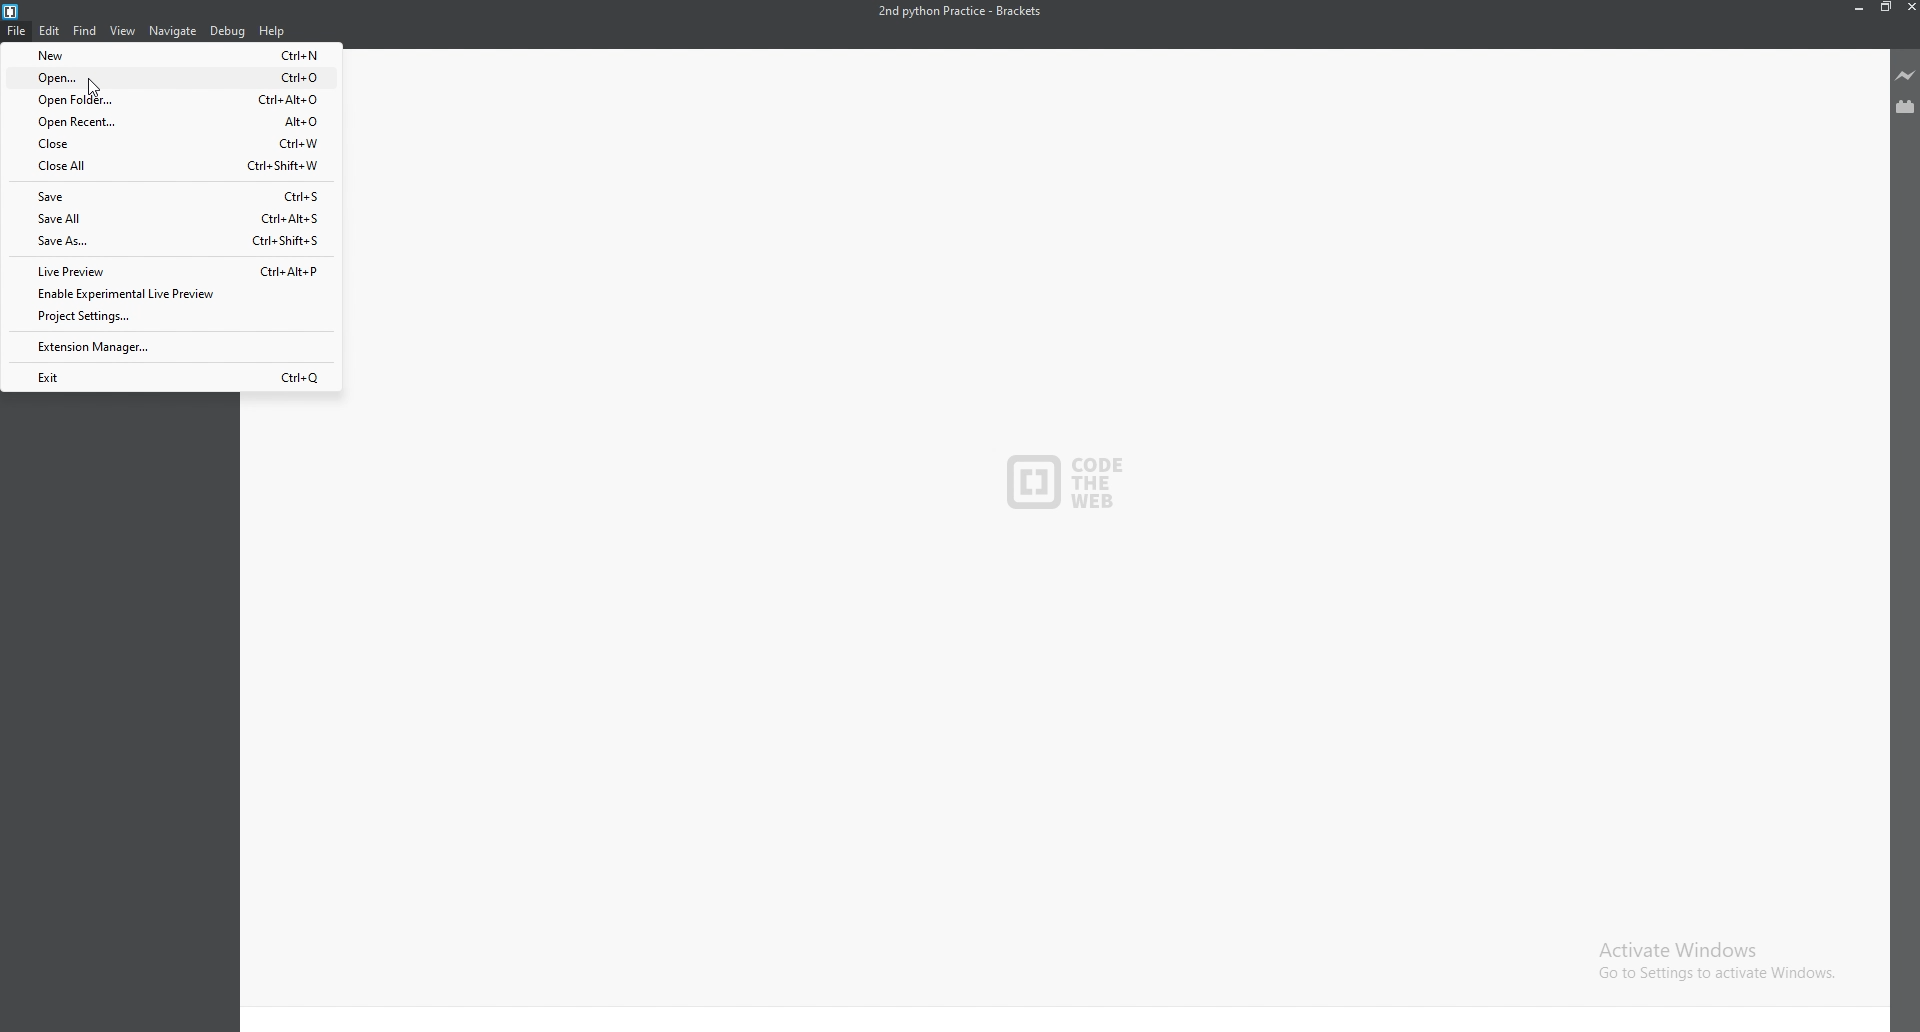 The width and height of the screenshot is (1920, 1032). What do you see at coordinates (1904, 108) in the screenshot?
I see `extension viewer` at bounding box center [1904, 108].